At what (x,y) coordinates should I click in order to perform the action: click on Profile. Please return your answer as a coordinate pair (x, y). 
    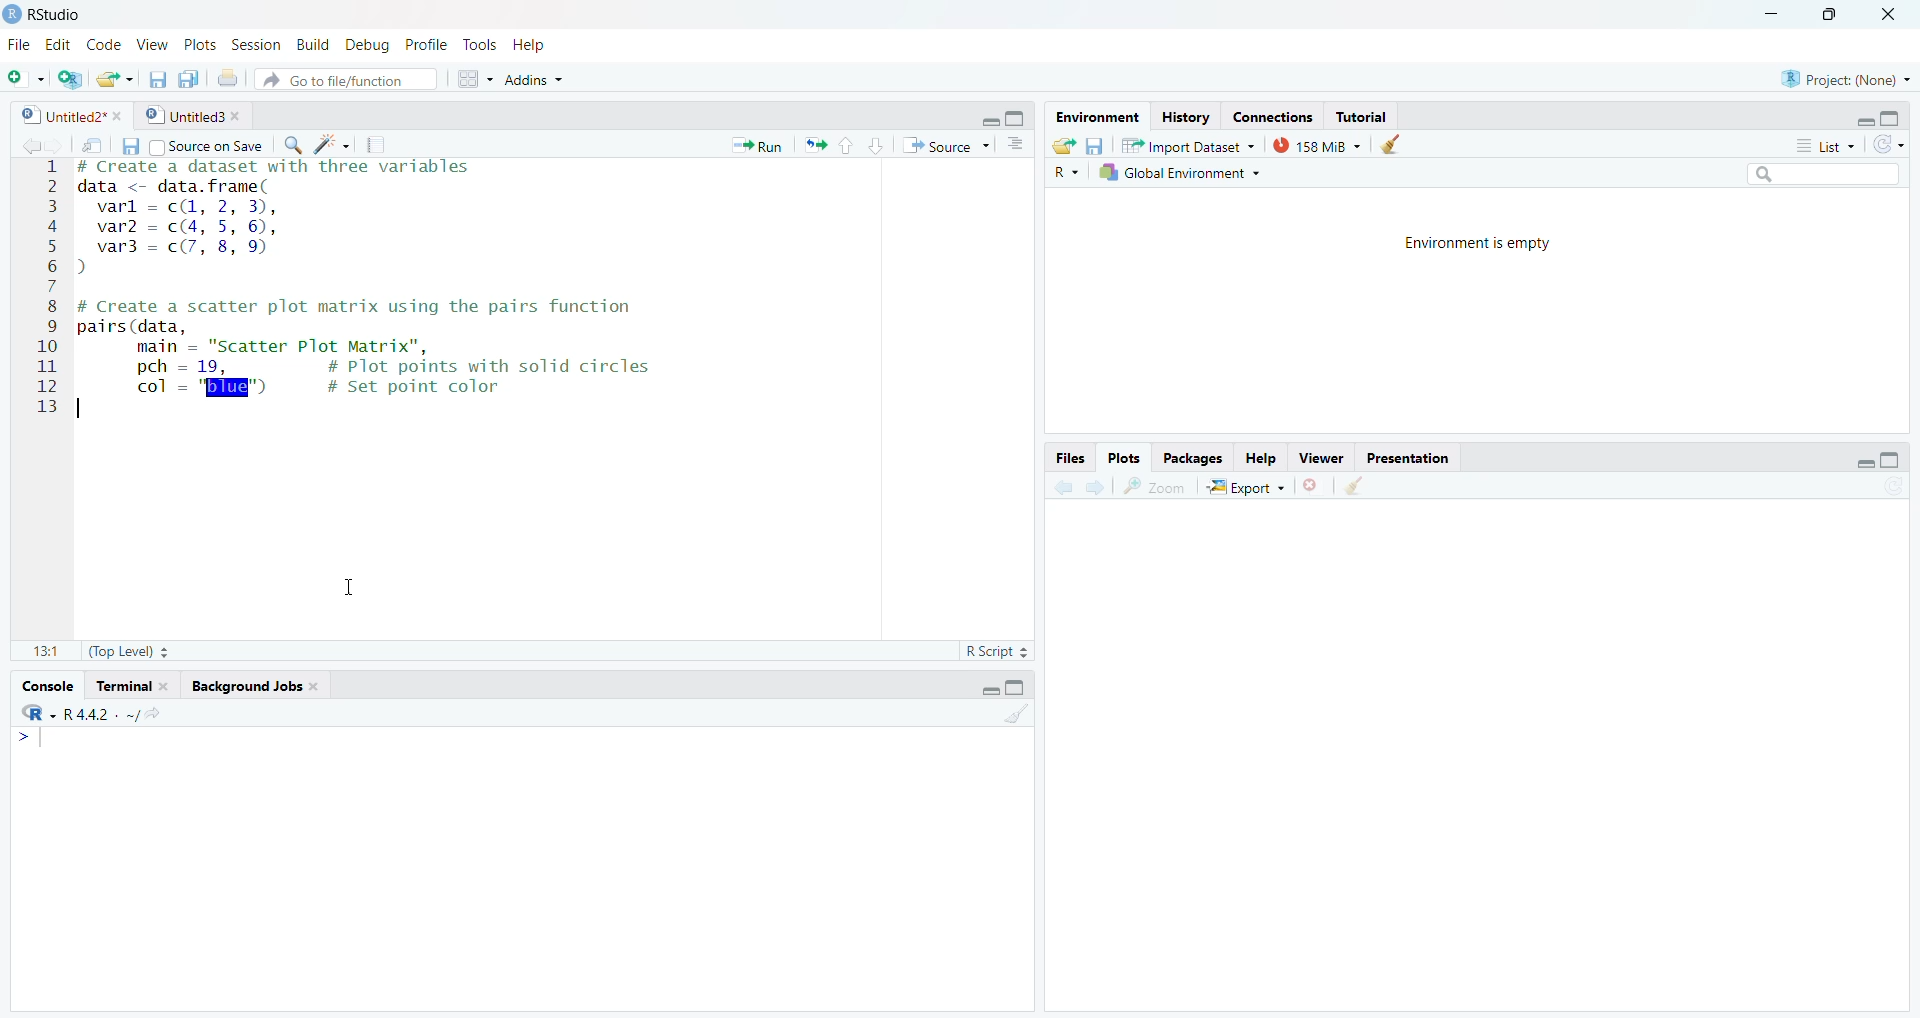
    Looking at the image, I should click on (428, 44).